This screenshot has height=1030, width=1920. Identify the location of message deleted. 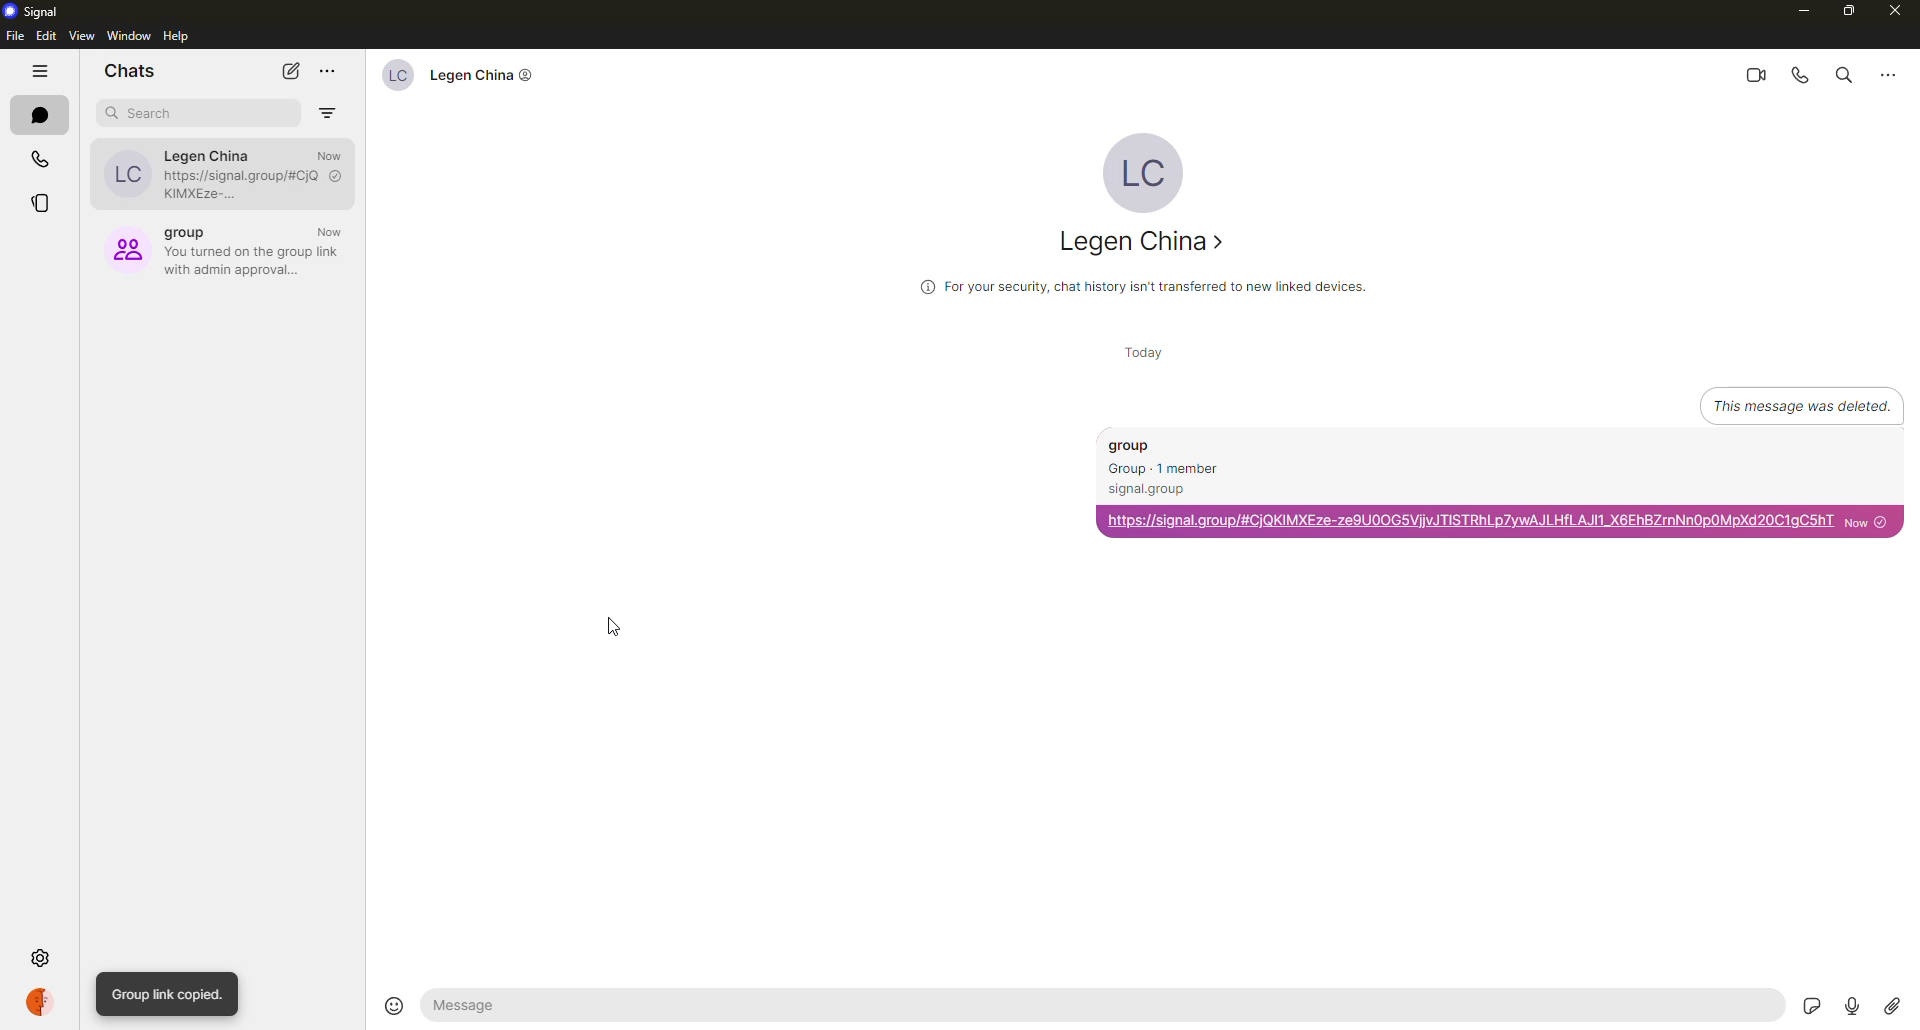
(1779, 403).